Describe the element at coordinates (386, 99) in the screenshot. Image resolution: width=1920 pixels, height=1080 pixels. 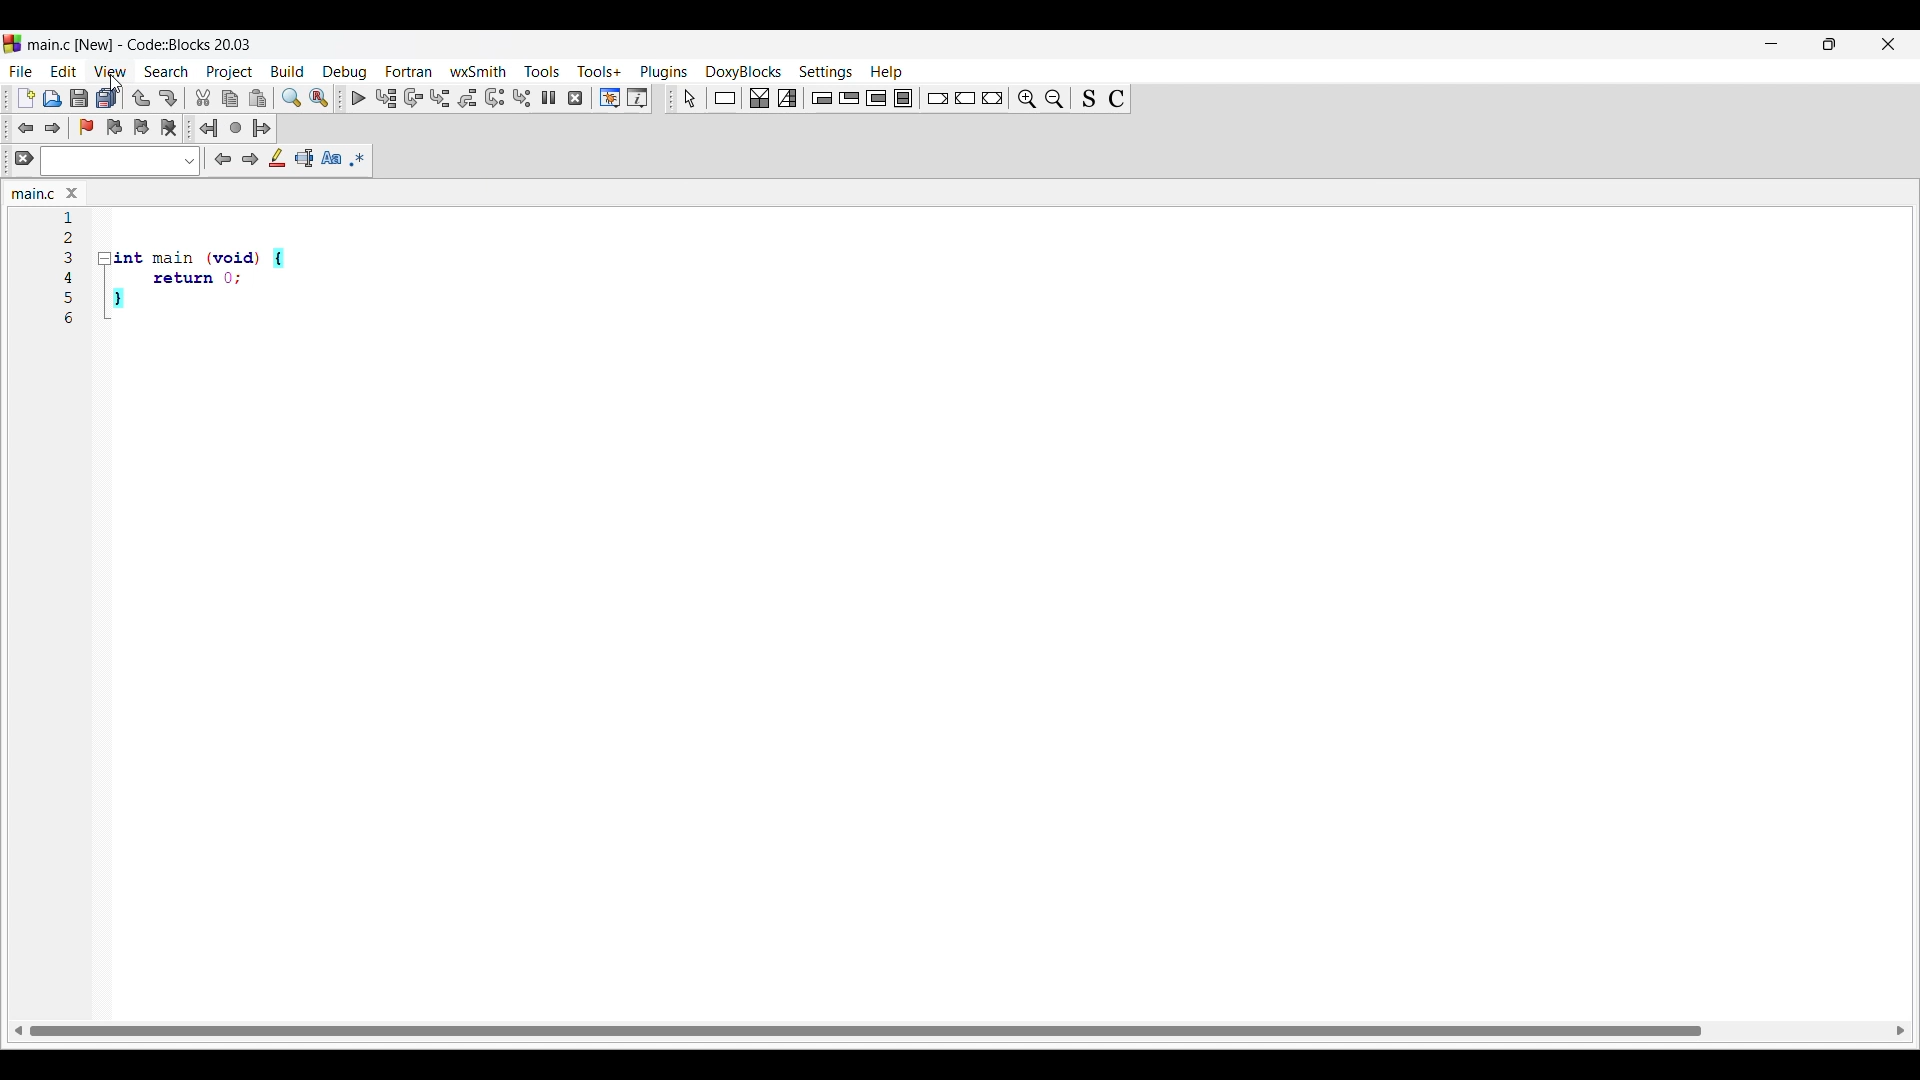
I see `Run to cursor` at that location.